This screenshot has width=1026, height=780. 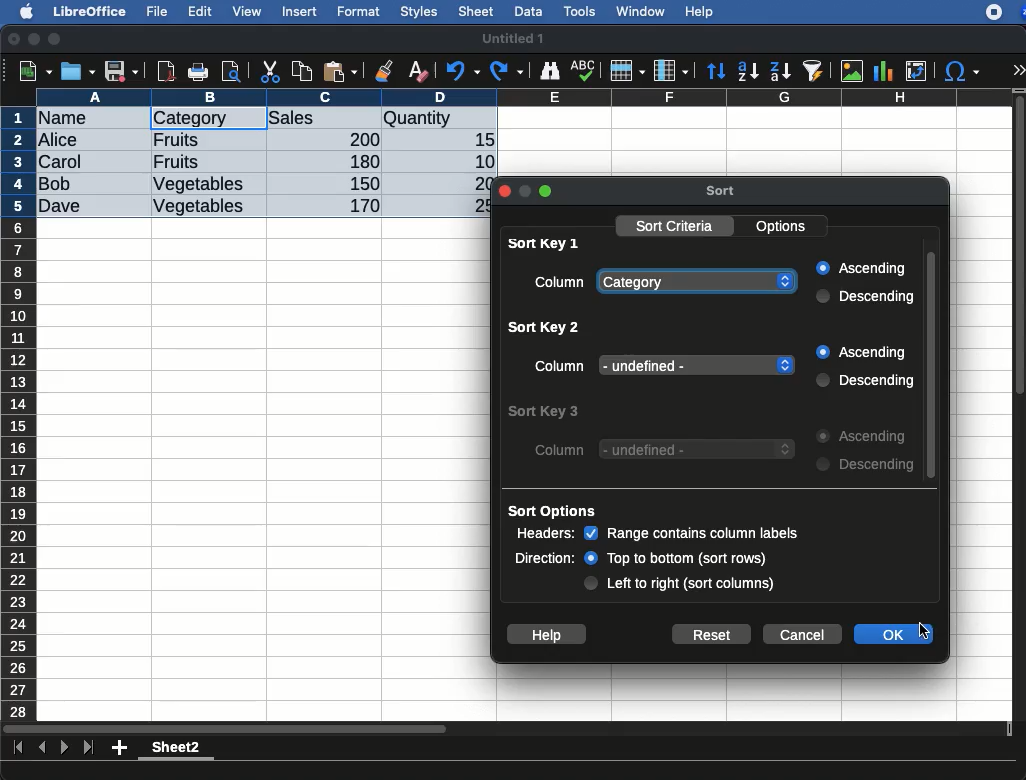 What do you see at coordinates (543, 534) in the screenshot?
I see `headers` at bounding box center [543, 534].